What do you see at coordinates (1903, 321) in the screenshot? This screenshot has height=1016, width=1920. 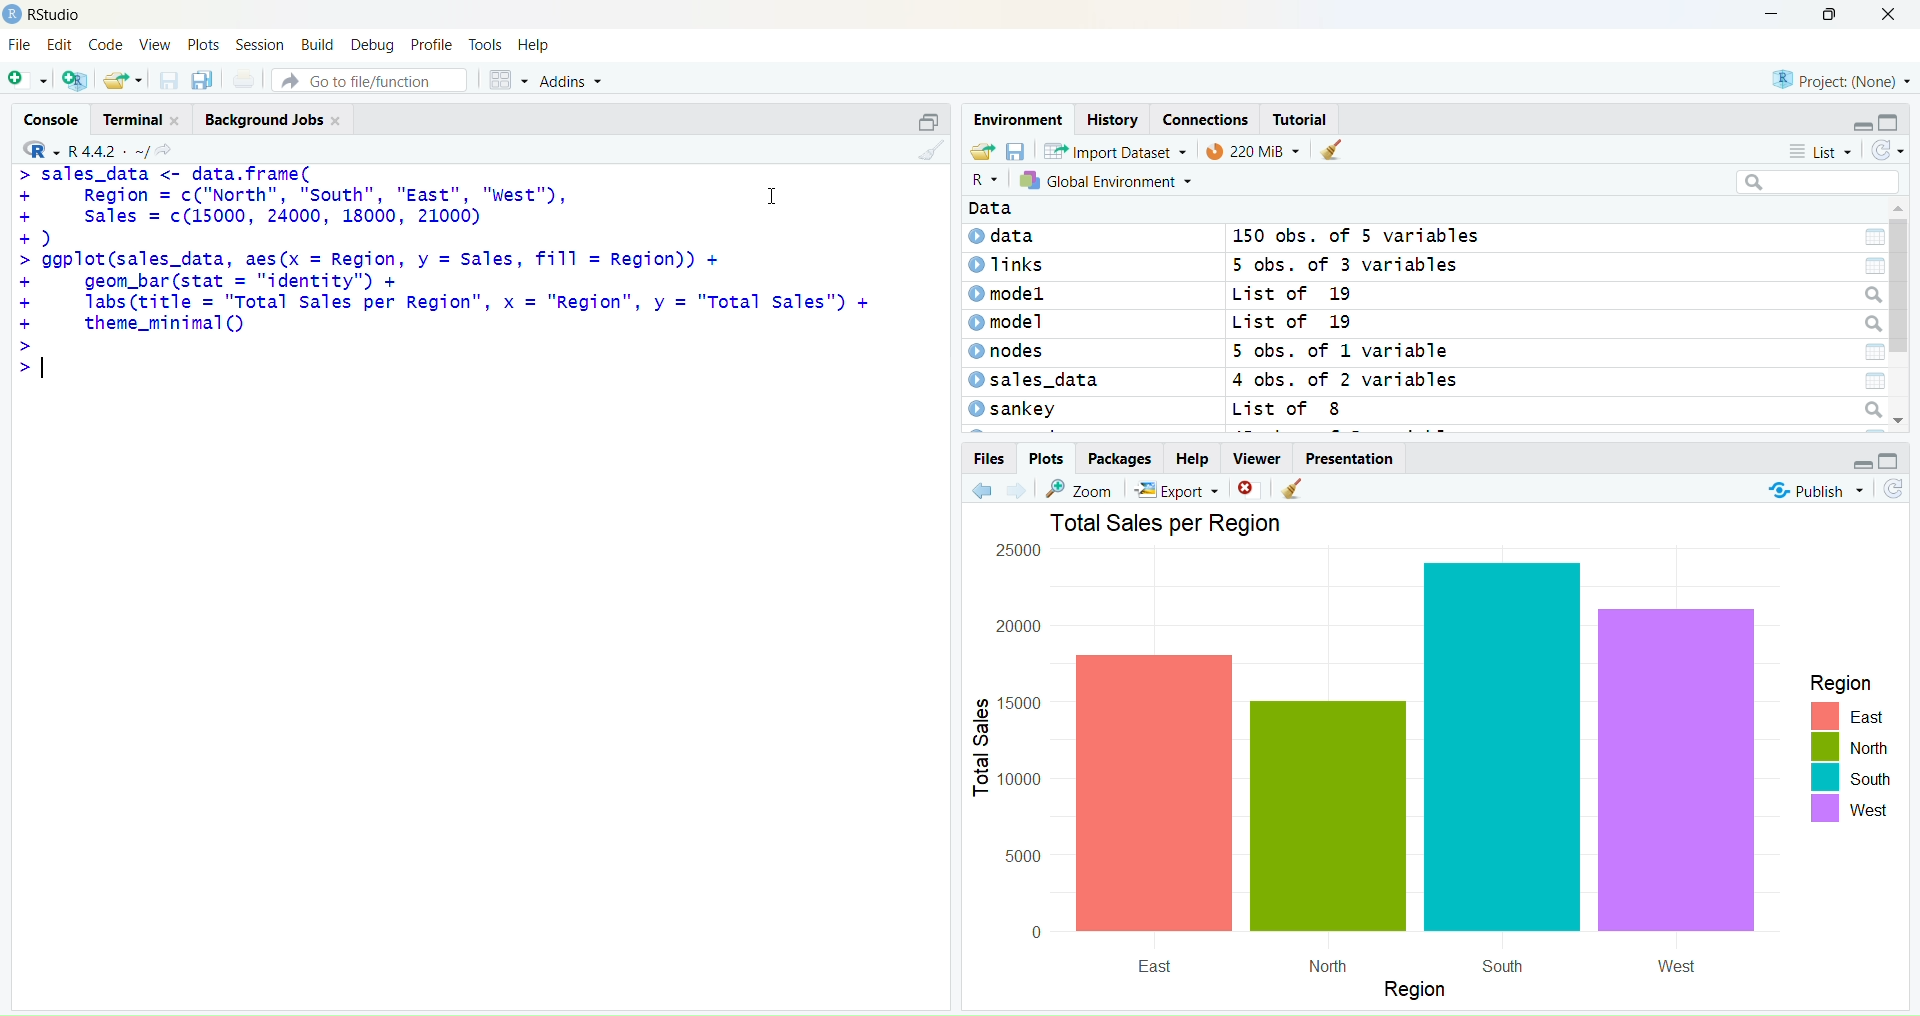 I see `scroll bar` at bounding box center [1903, 321].